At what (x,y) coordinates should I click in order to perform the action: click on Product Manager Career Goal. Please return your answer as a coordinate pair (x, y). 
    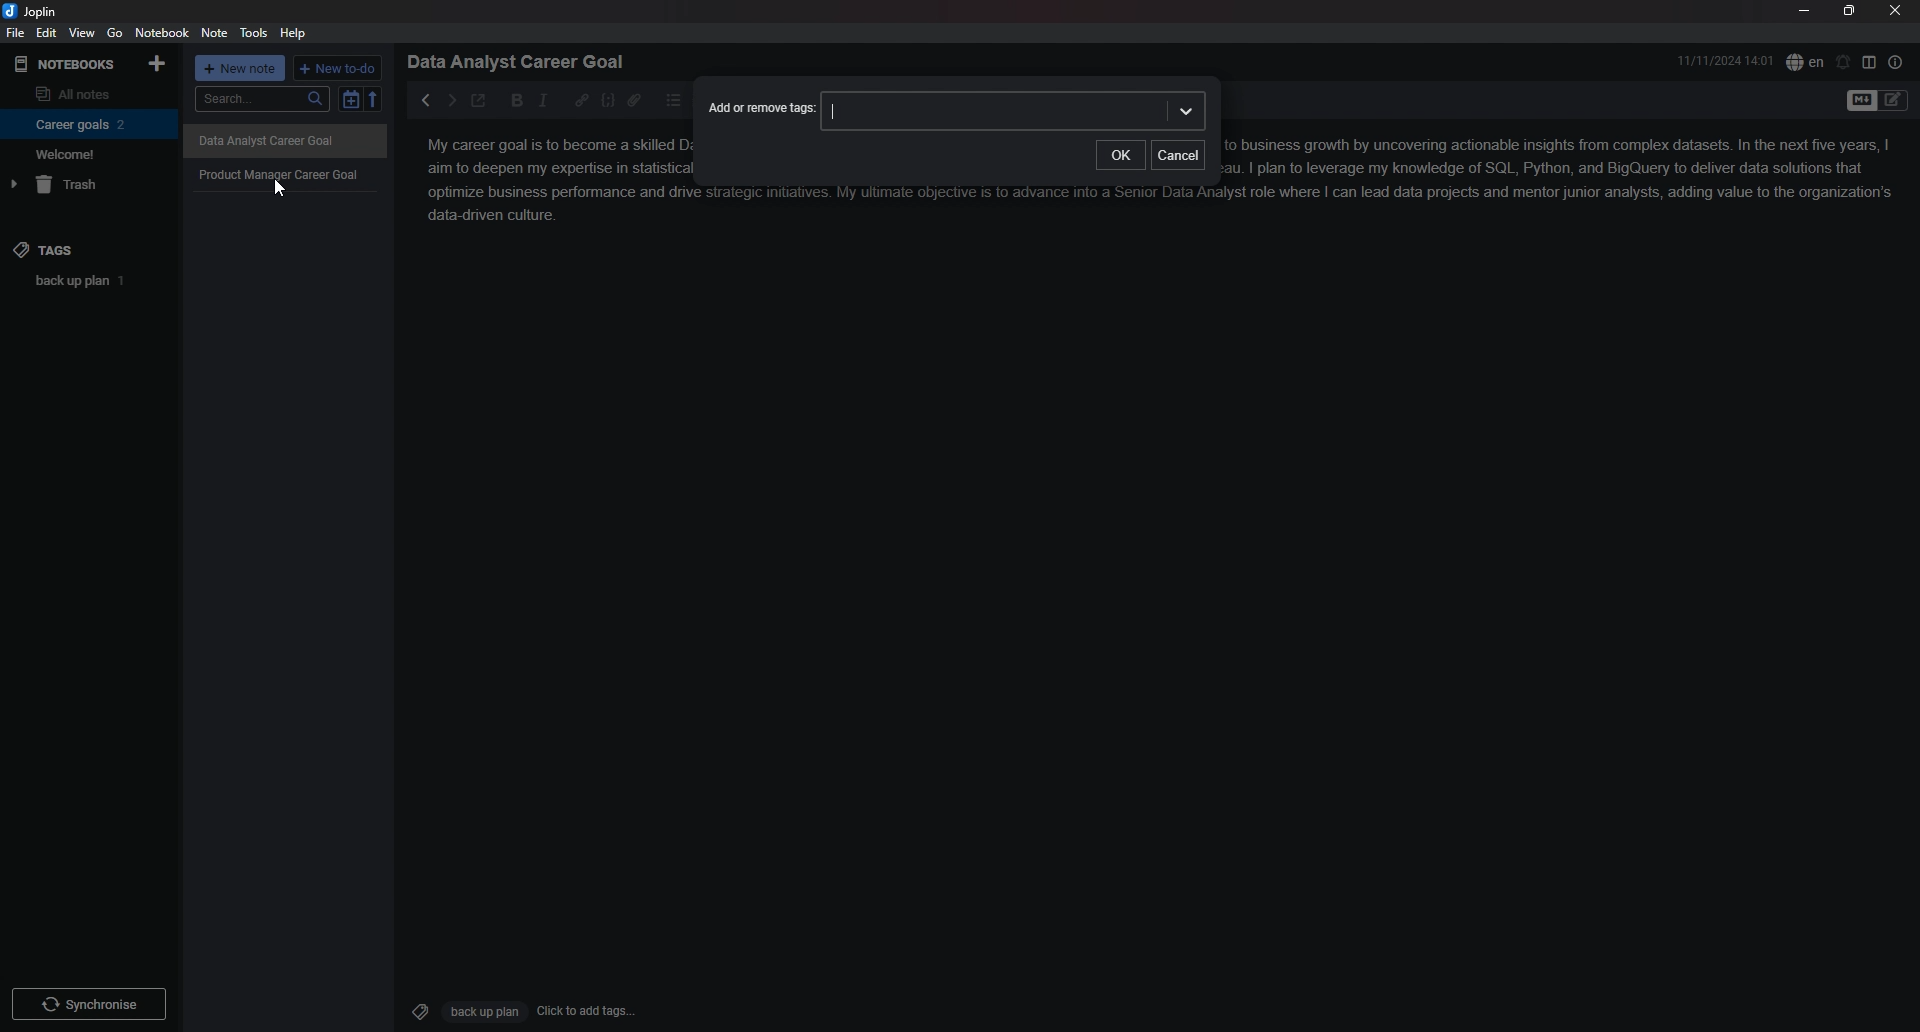
    Looking at the image, I should click on (290, 177).